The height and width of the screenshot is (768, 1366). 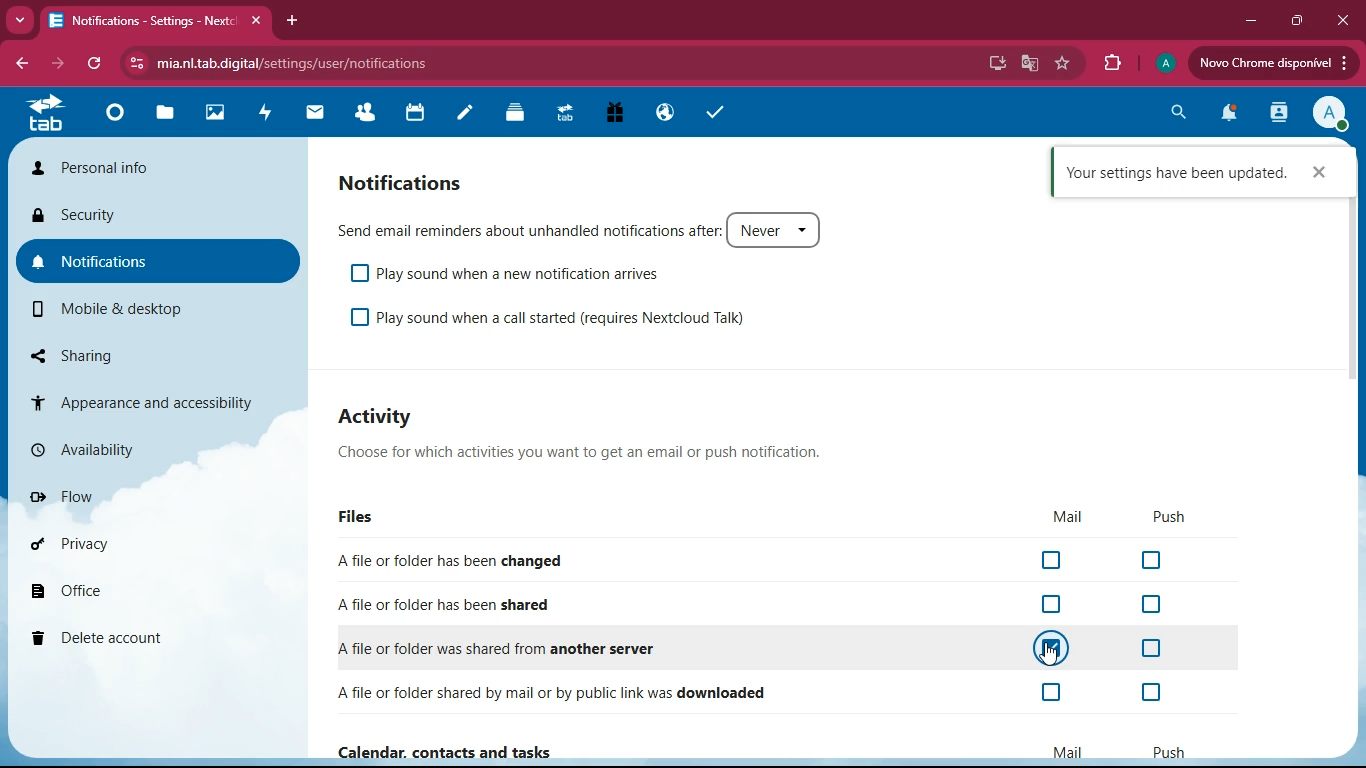 What do you see at coordinates (1064, 64) in the screenshot?
I see `favorite` at bounding box center [1064, 64].